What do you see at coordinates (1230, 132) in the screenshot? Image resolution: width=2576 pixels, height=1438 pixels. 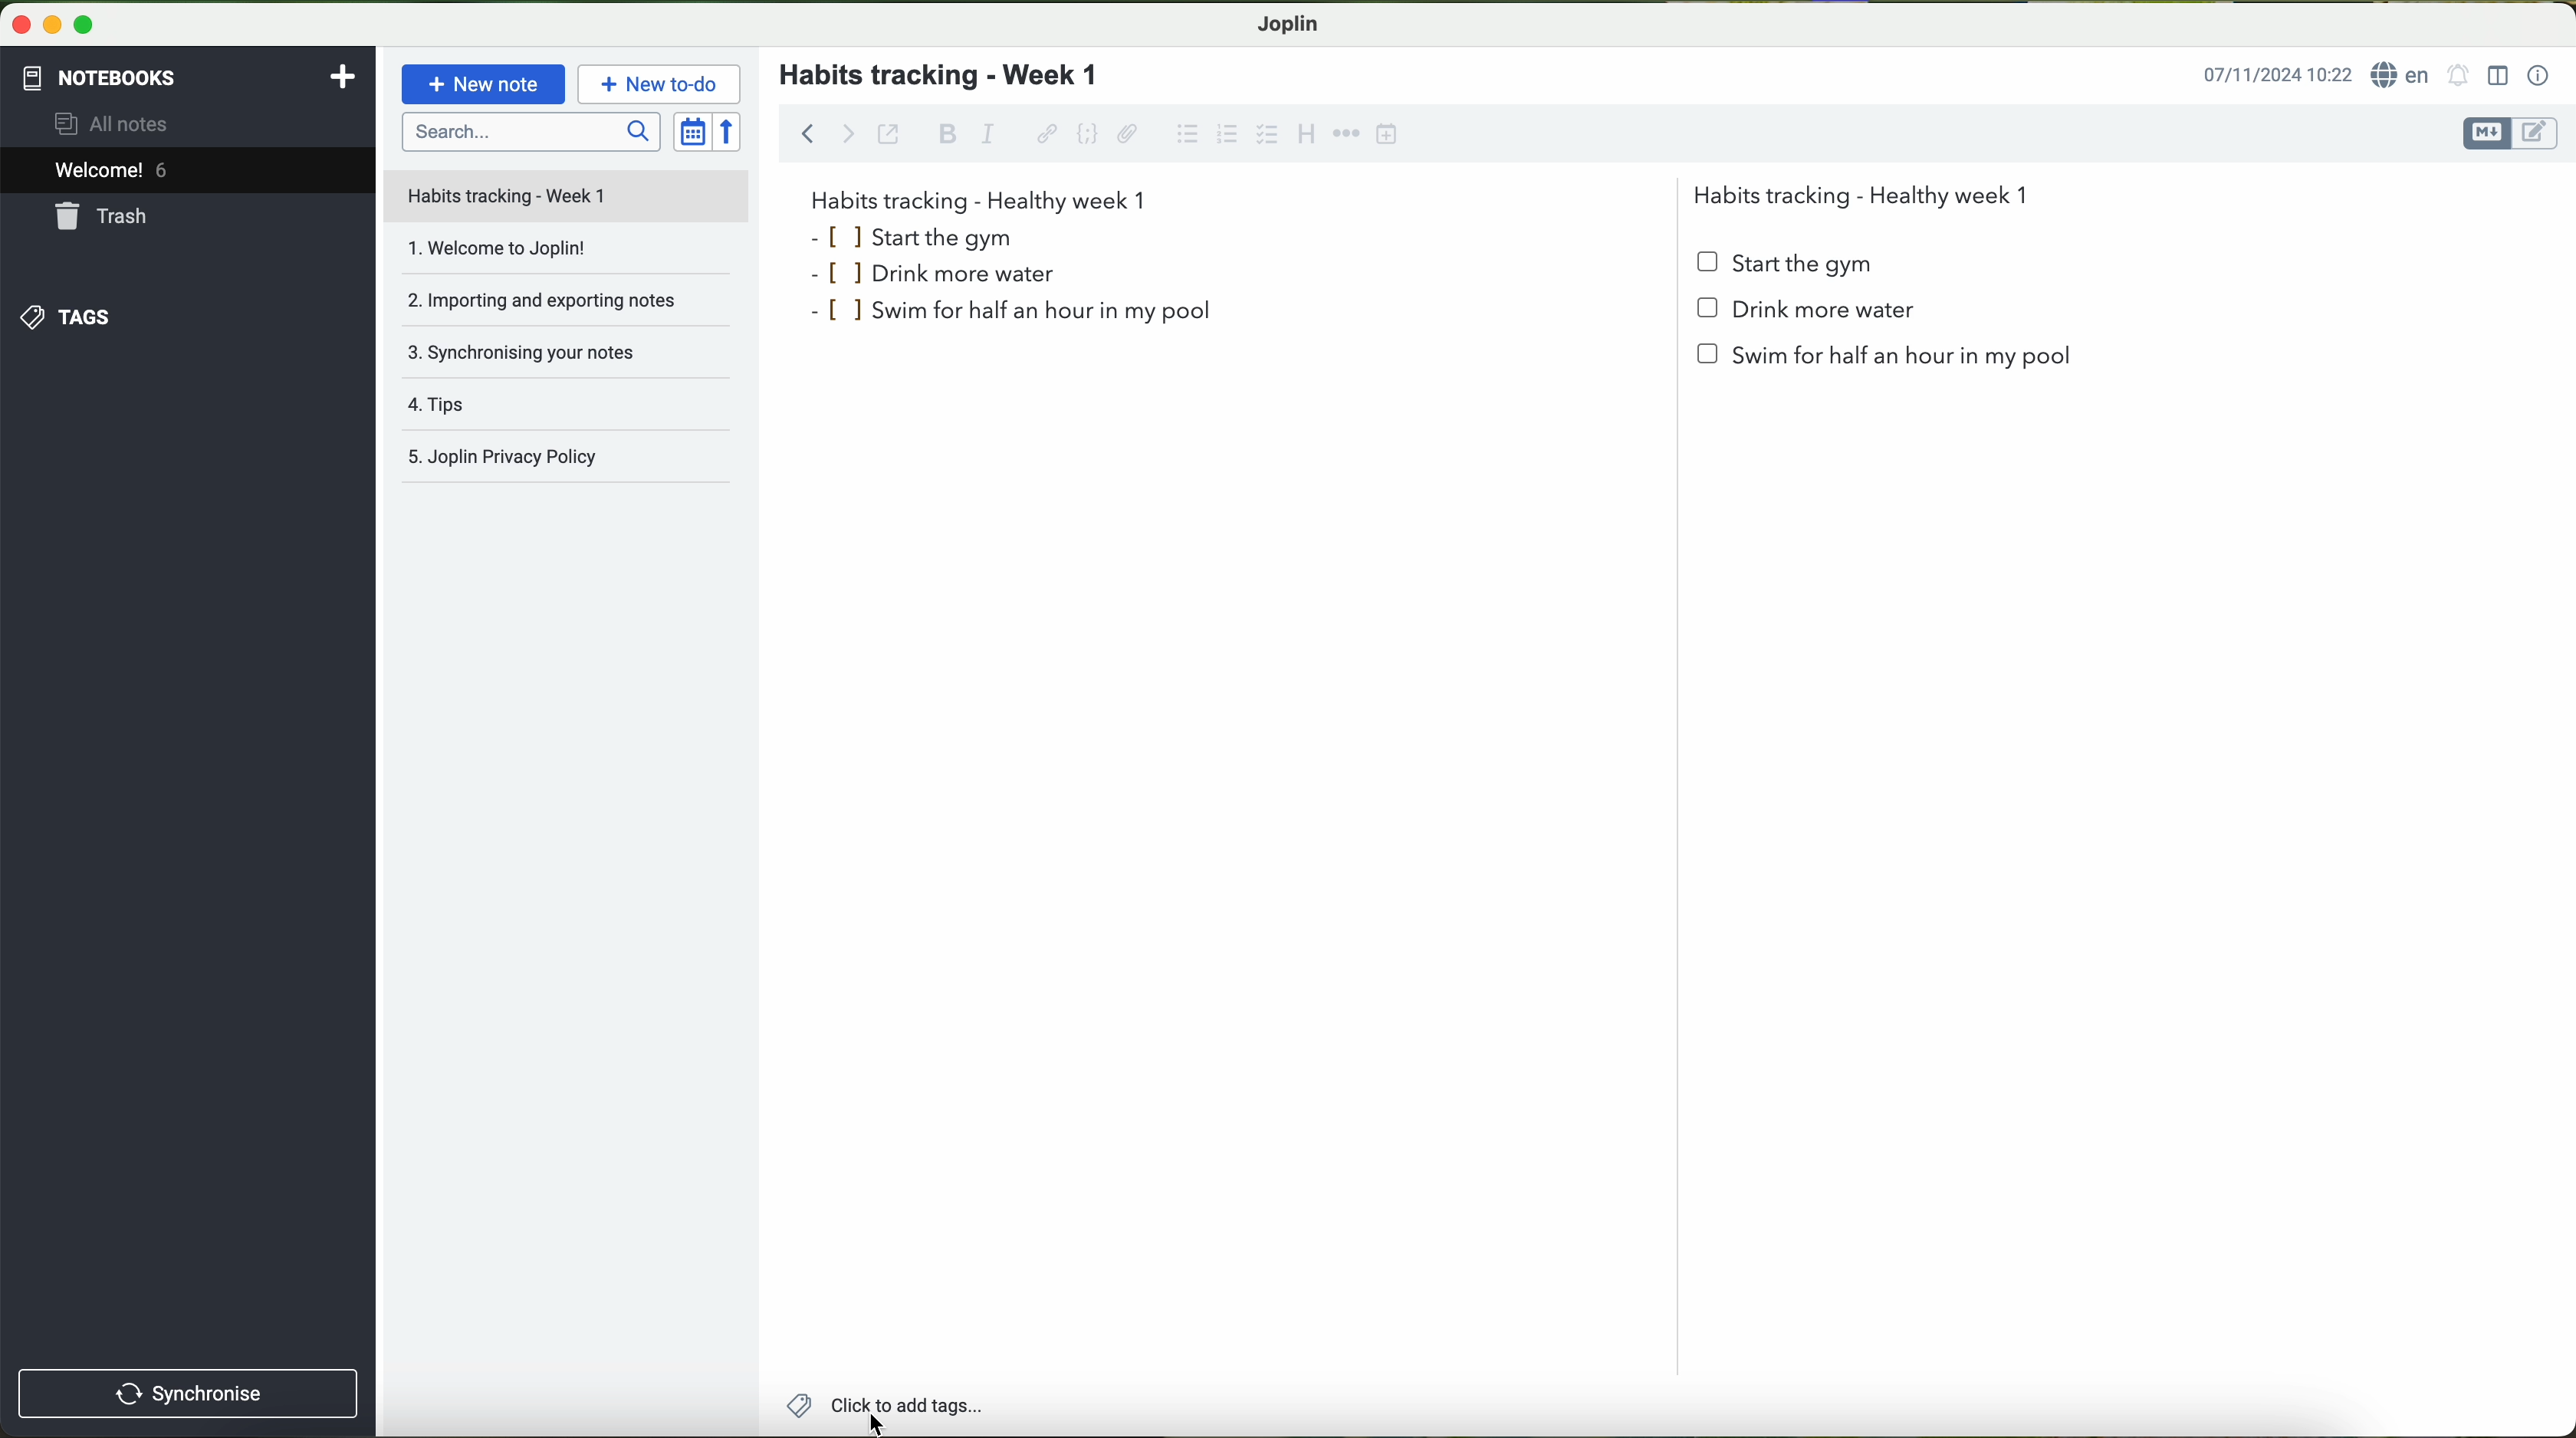 I see `numbered list` at bounding box center [1230, 132].